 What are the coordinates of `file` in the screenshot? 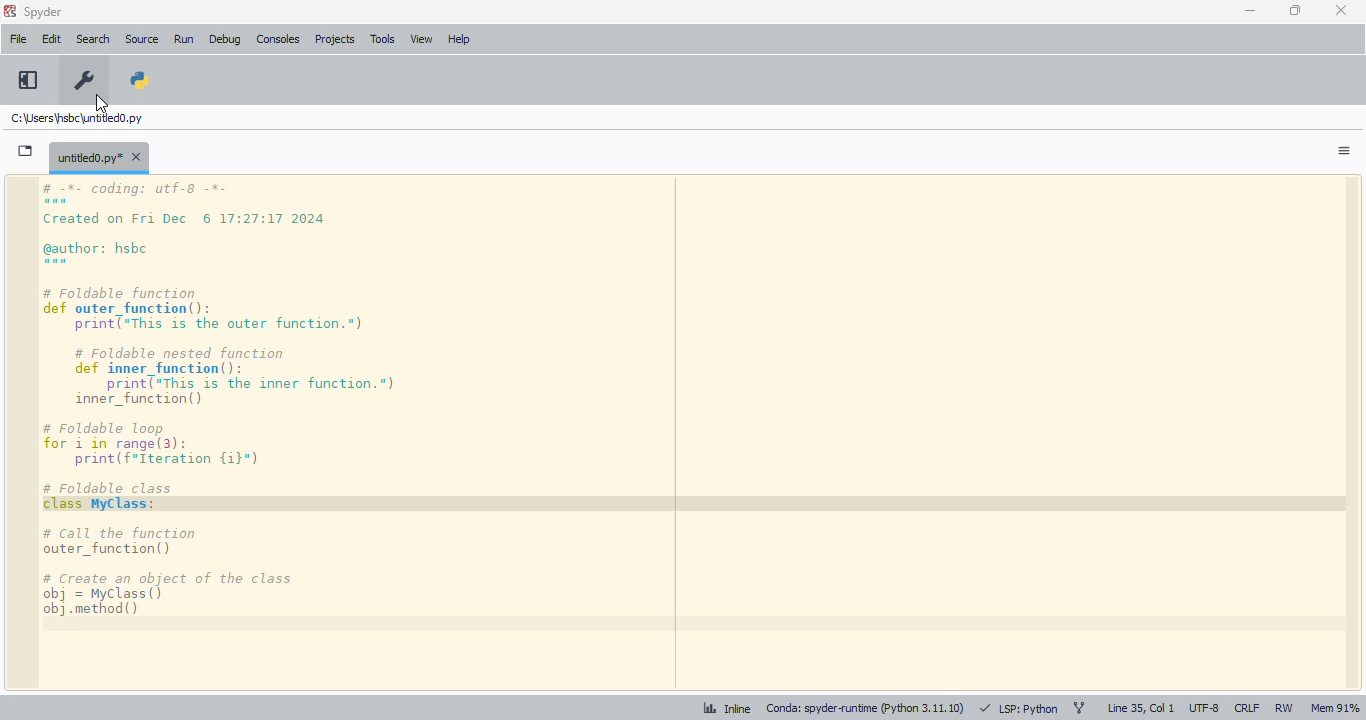 It's located at (18, 39).